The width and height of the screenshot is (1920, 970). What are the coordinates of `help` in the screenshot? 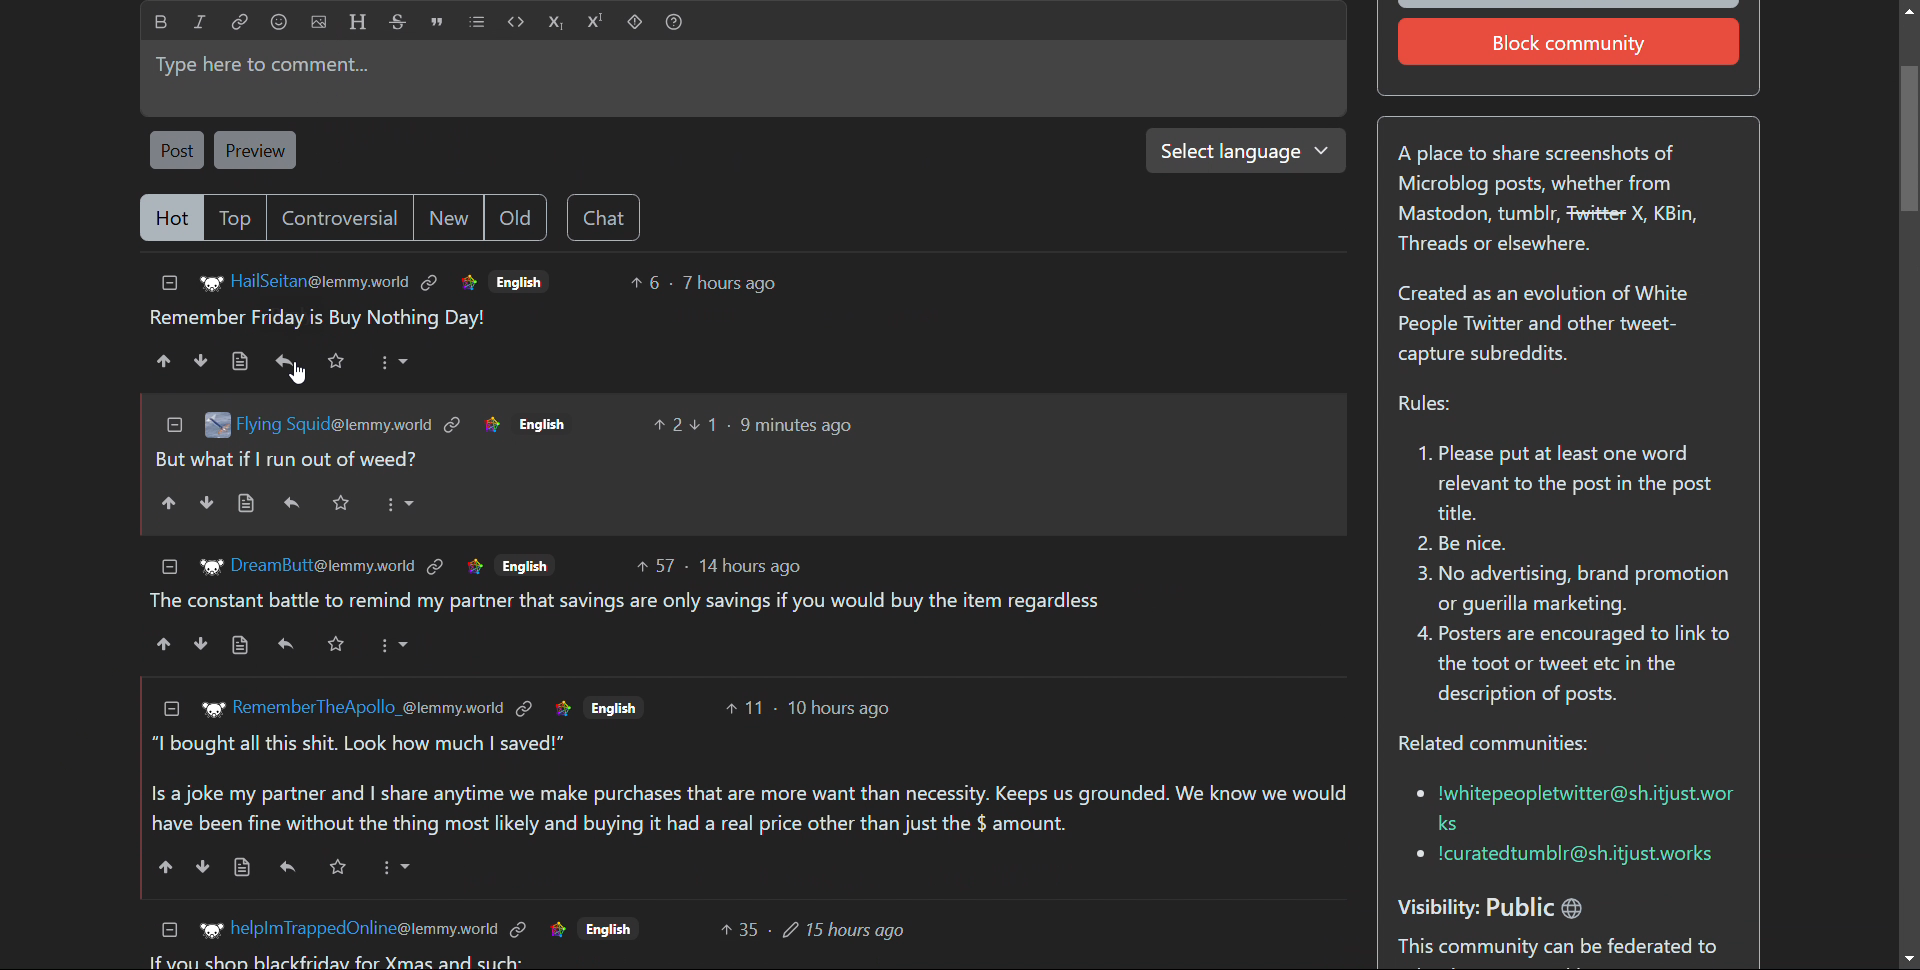 It's located at (673, 23).